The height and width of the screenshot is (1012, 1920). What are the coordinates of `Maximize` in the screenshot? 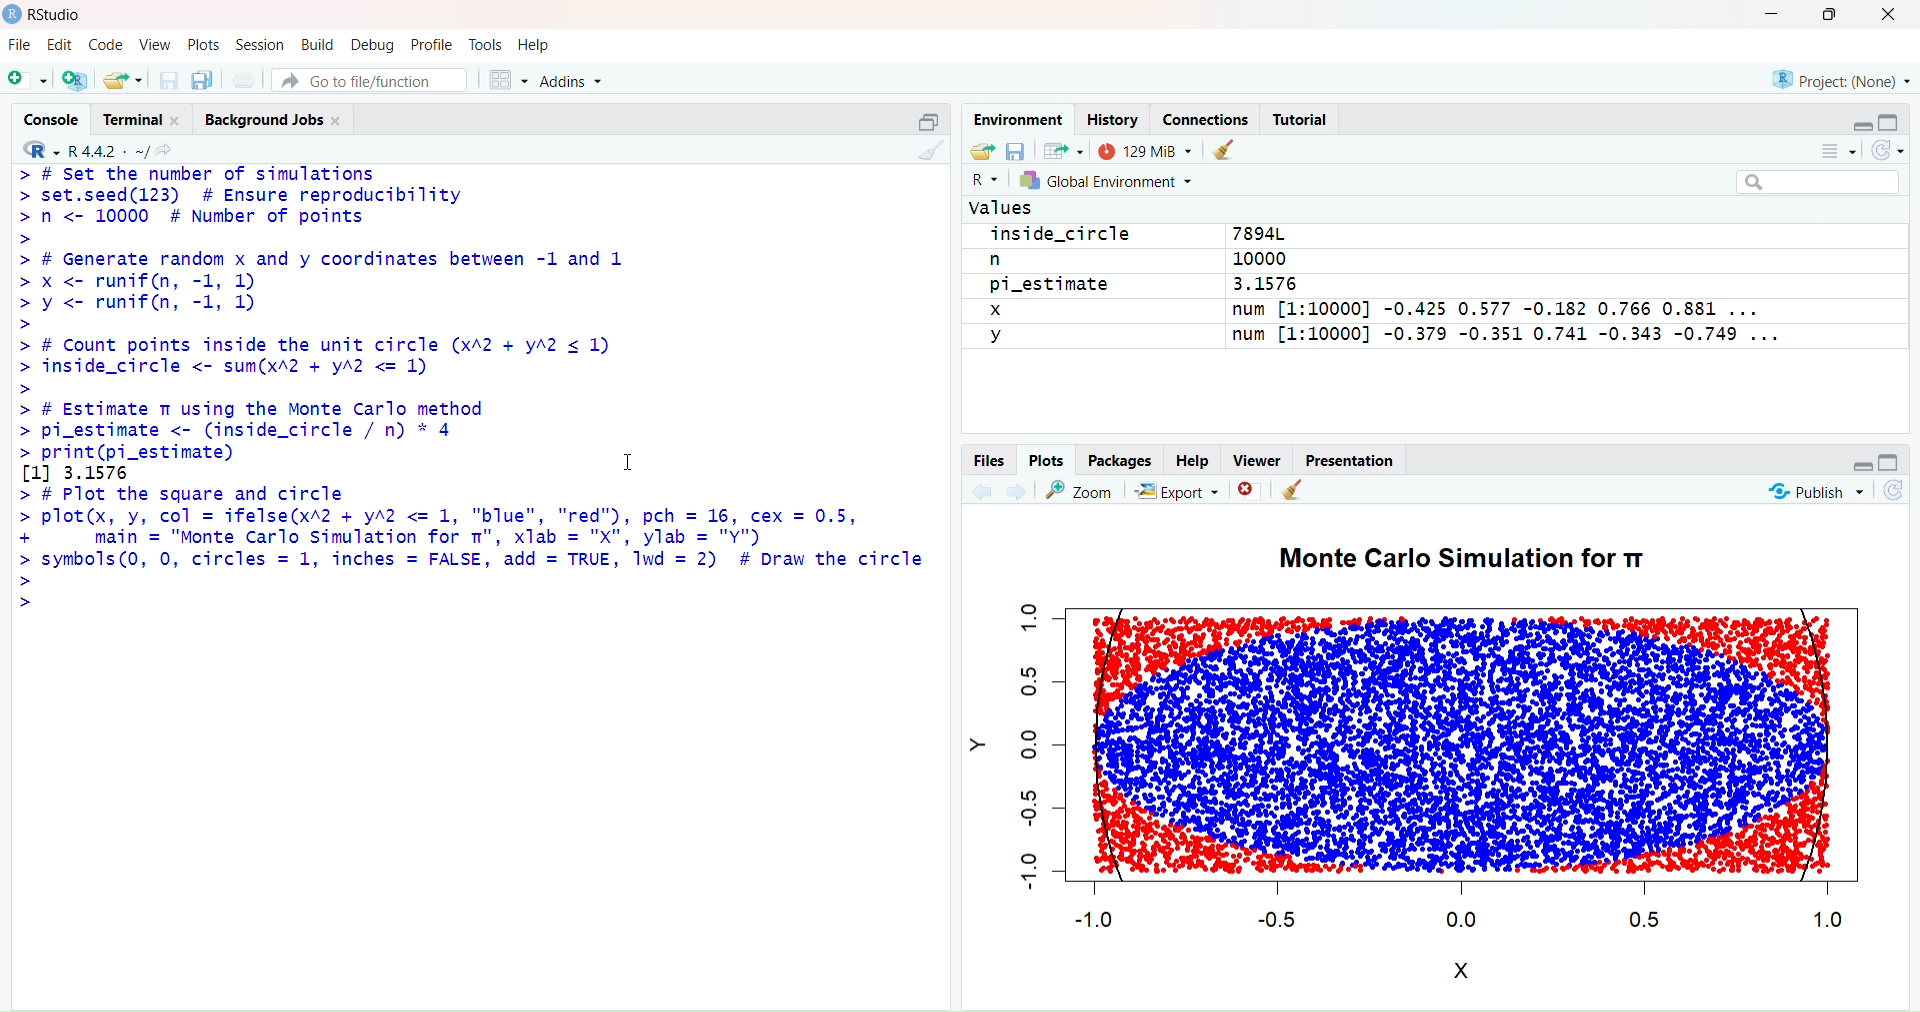 It's located at (1833, 18).